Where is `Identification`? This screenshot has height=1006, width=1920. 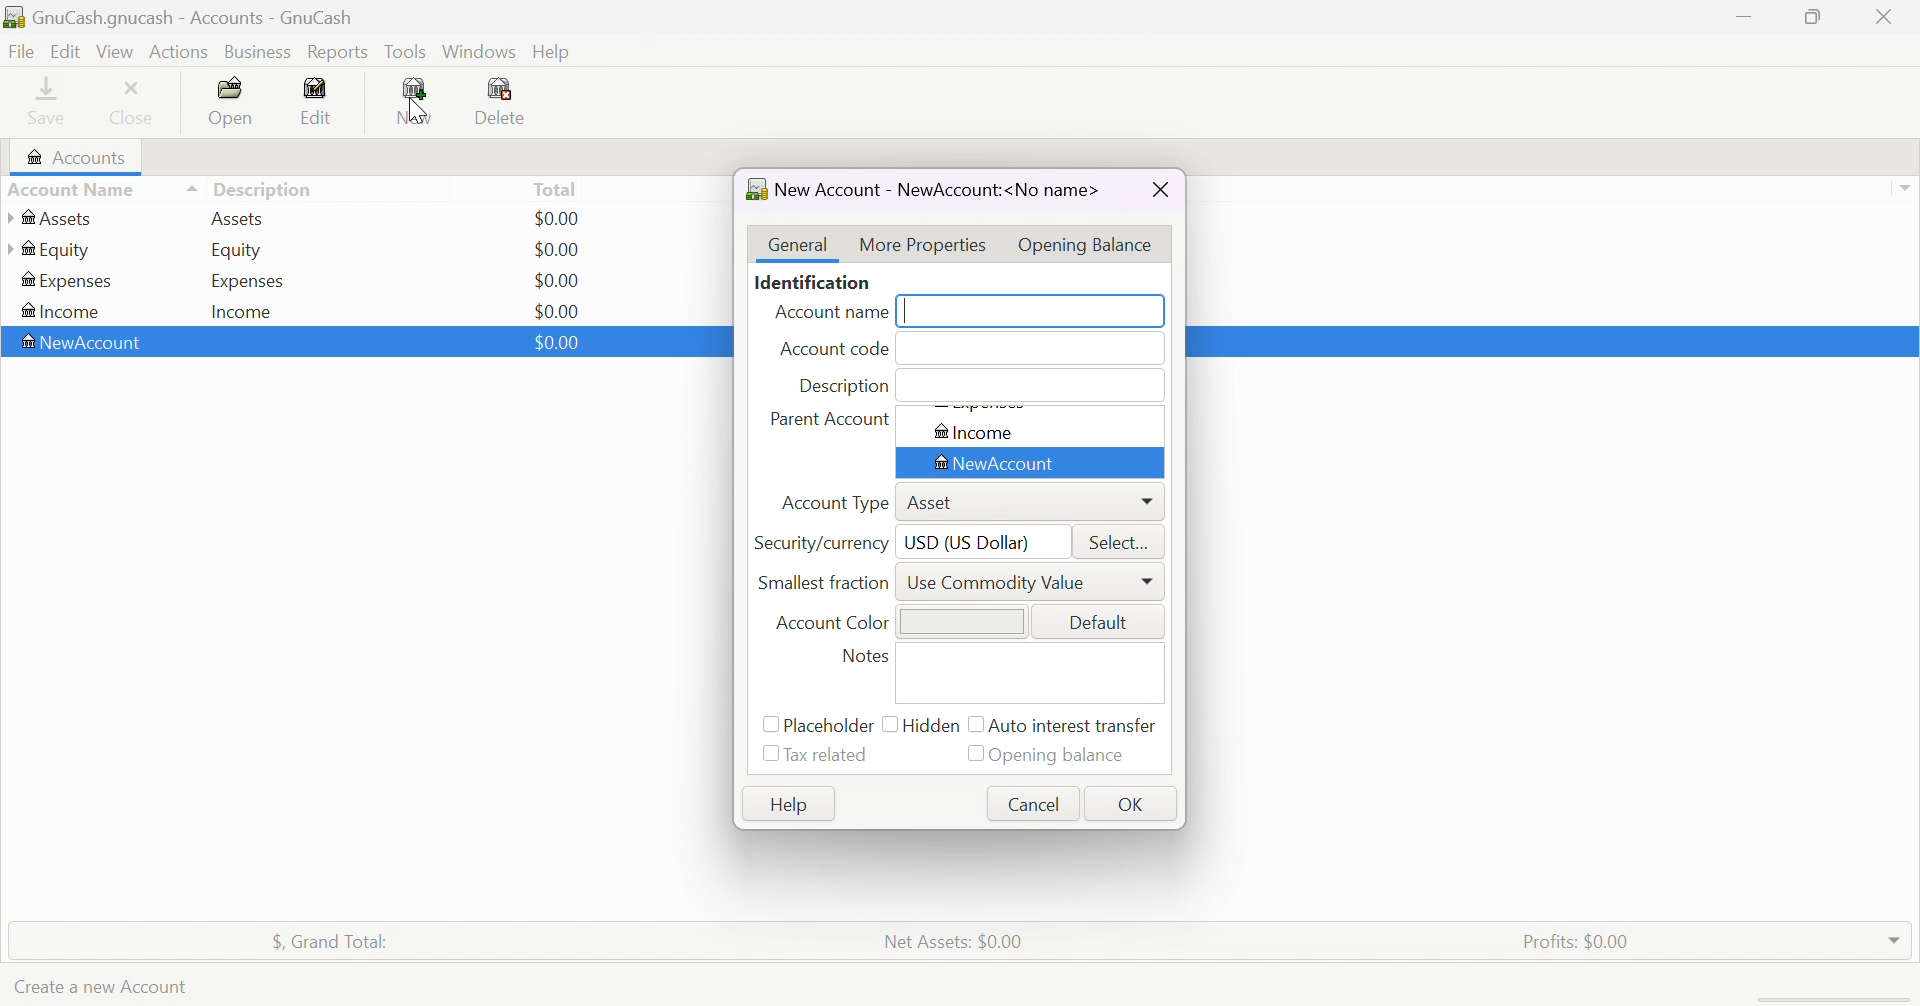
Identification is located at coordinates (814, 280).